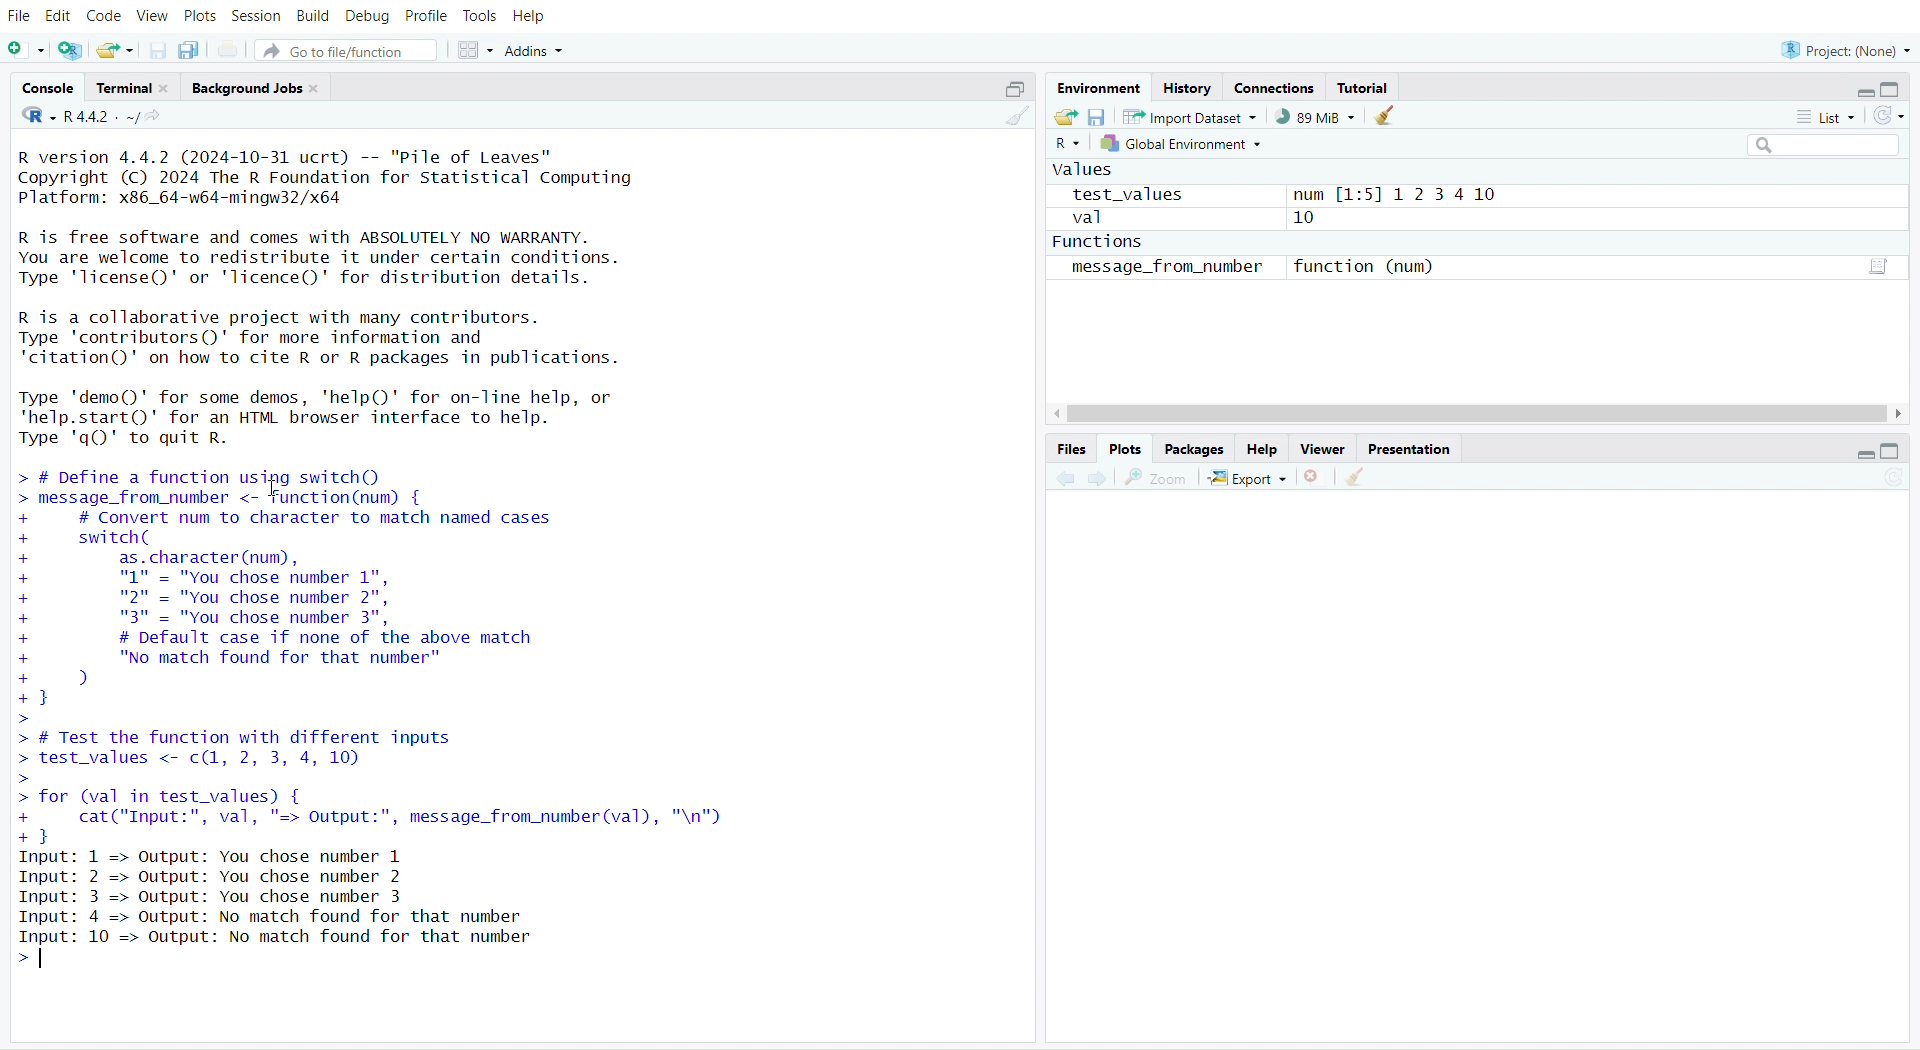 The image size is (1920, 1050). What do you see at coordinates (1894, 452) in the screenshot?
I see `Maximize` at bounding box center [1894, 452].